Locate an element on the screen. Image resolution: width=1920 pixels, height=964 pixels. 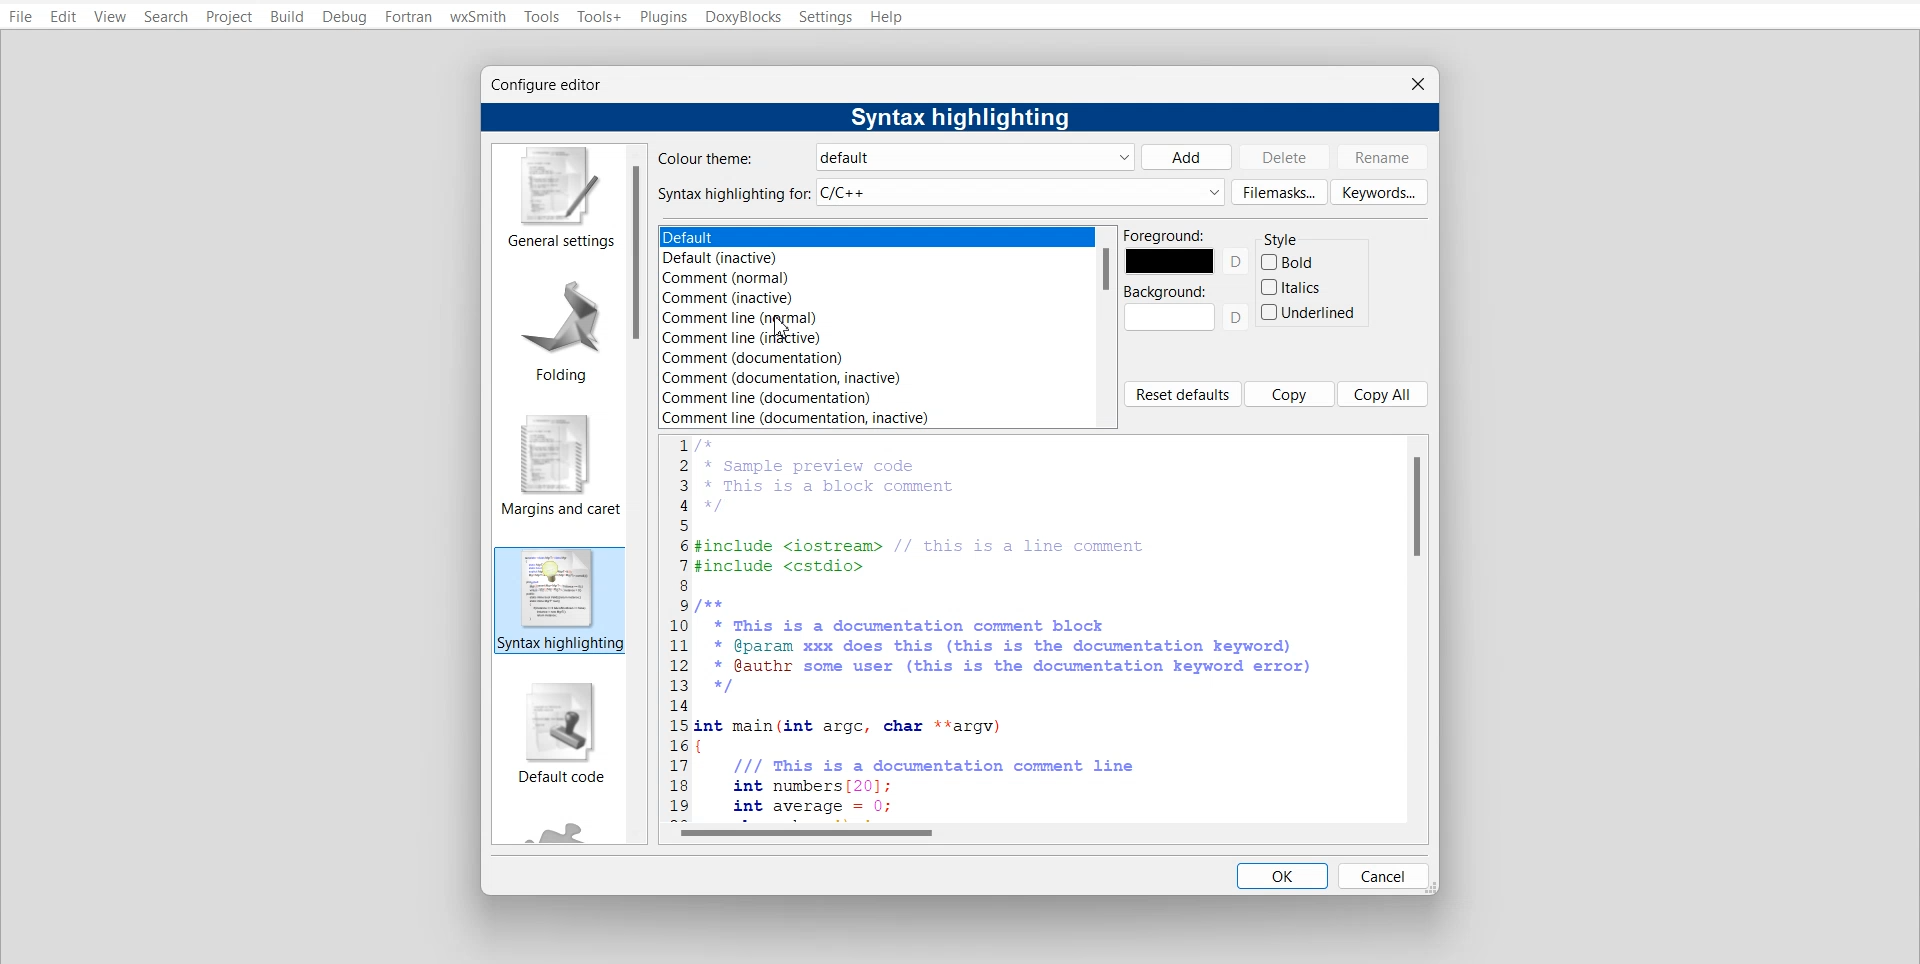
Debug is located at coordinates (345, 17).